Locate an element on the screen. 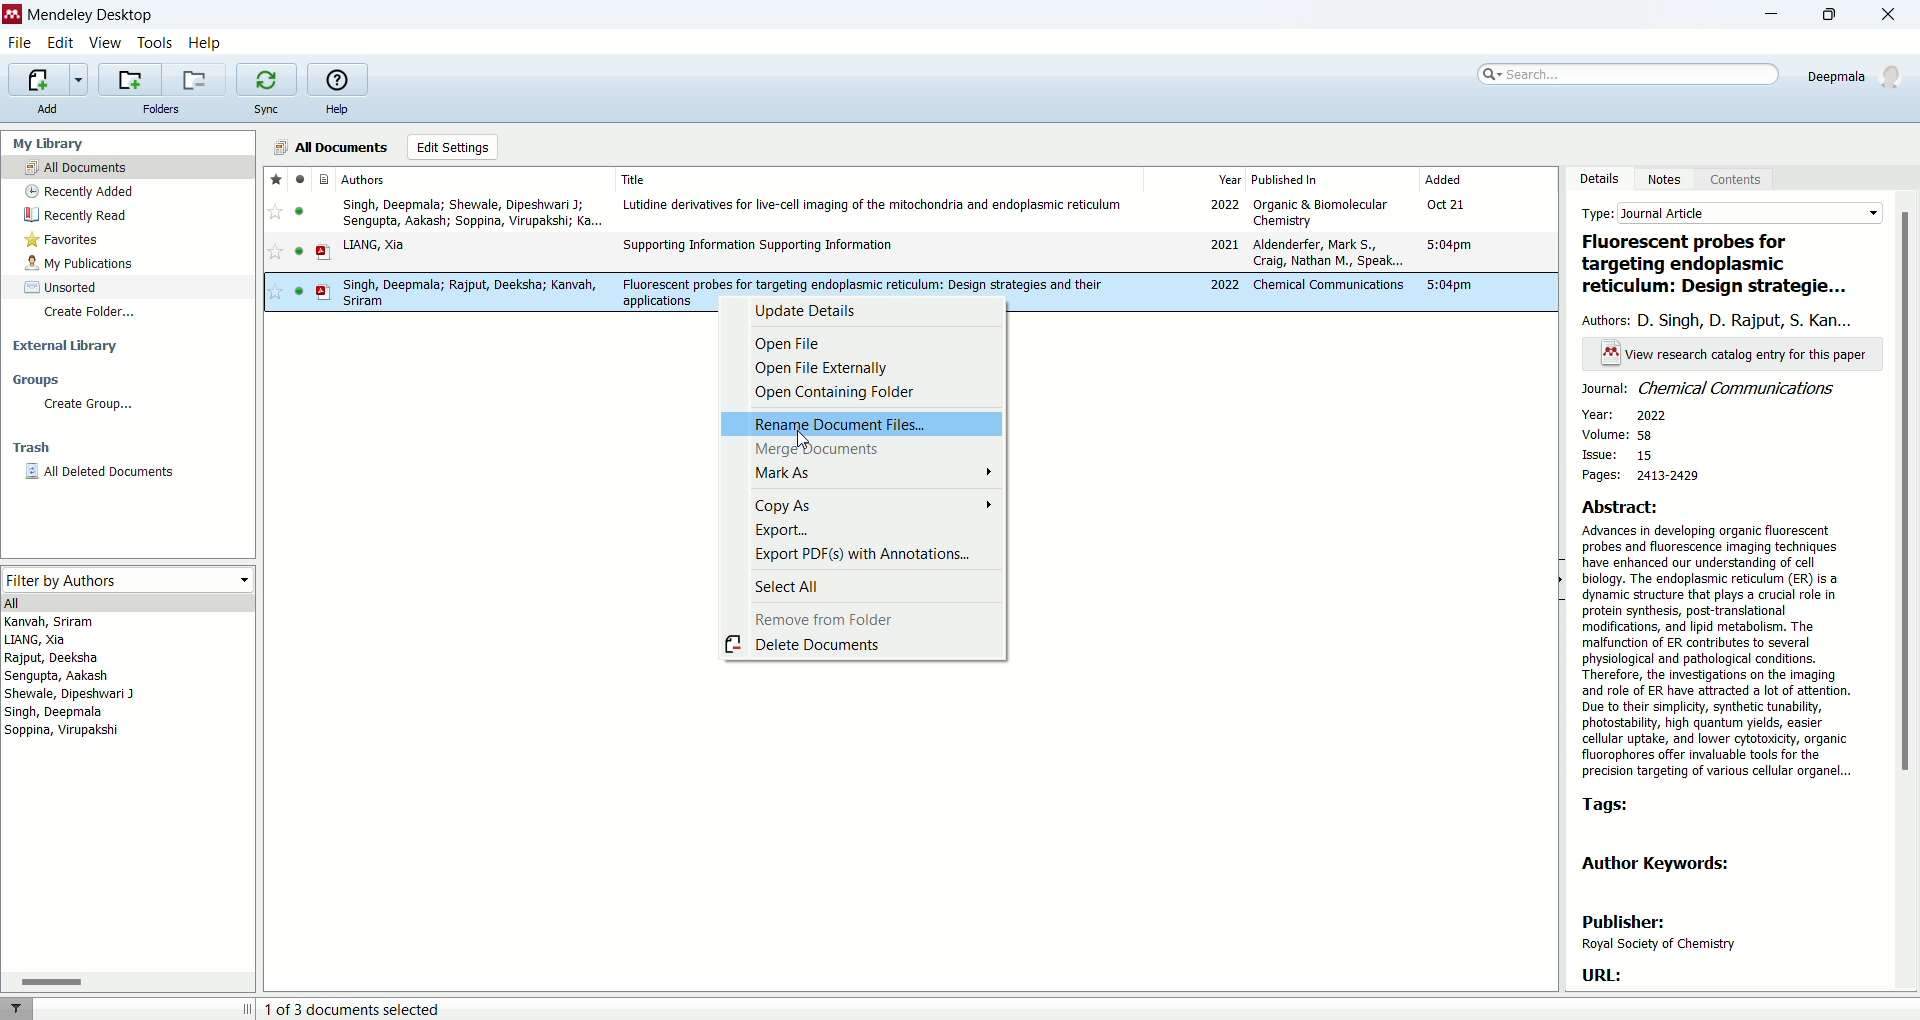 The image size is (1920, 1020). Horizontal scroll bar is located at coordinates (128, 981).